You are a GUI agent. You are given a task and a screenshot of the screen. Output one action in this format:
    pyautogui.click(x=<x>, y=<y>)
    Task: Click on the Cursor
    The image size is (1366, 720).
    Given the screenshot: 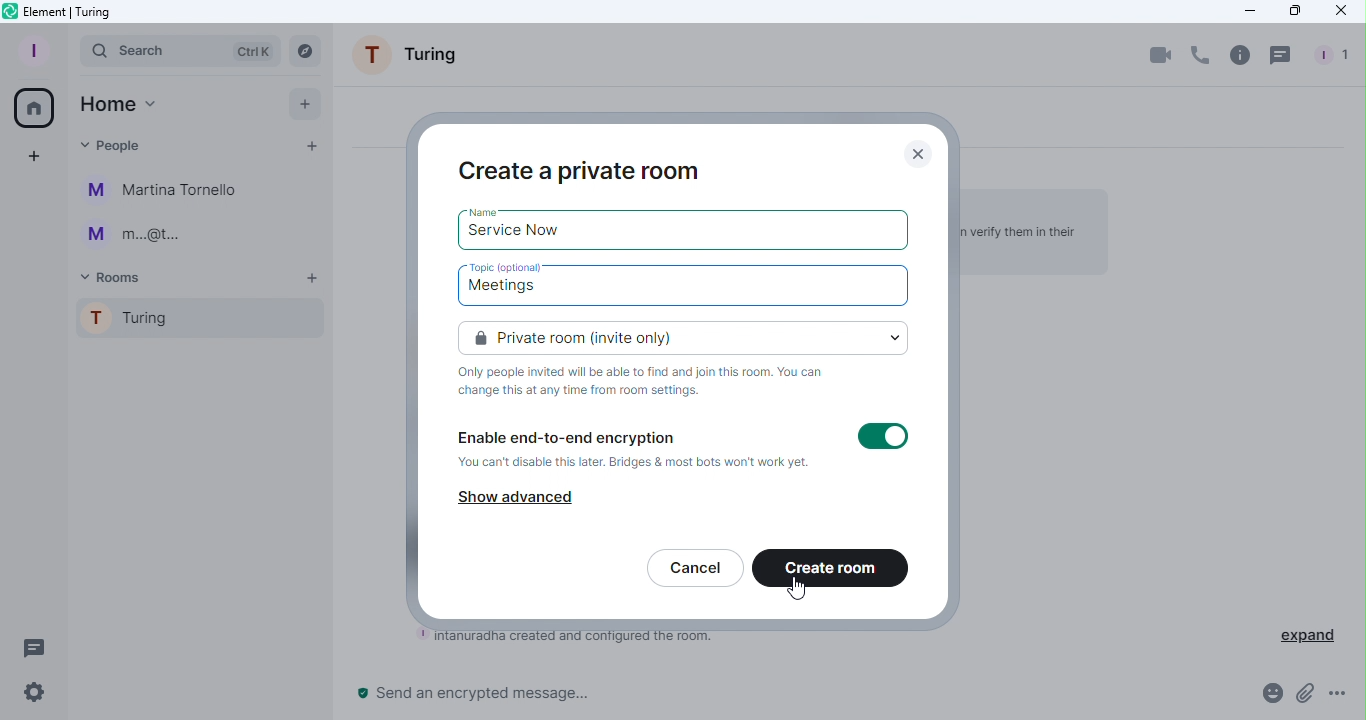 What is the action you would take?
    pyautogui.click(x=792, y=588)
    